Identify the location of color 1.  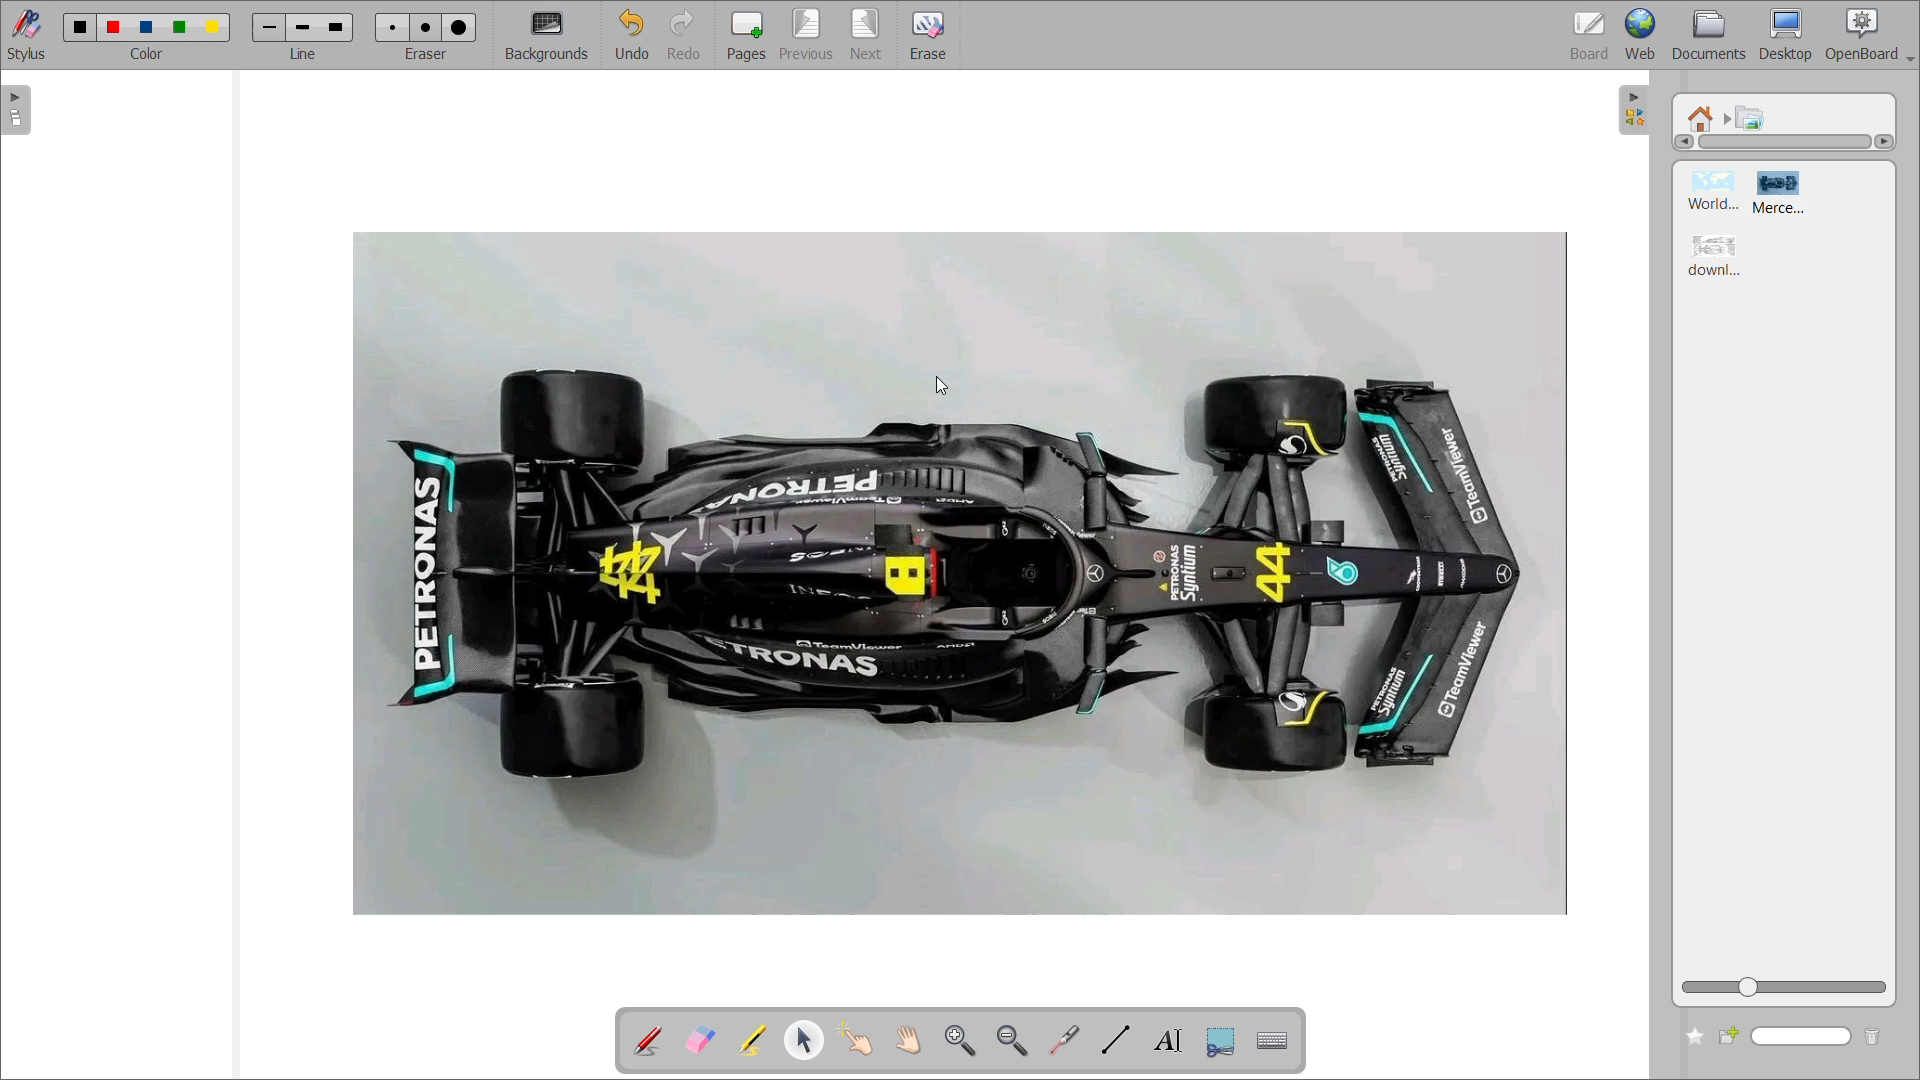
(78, 28).